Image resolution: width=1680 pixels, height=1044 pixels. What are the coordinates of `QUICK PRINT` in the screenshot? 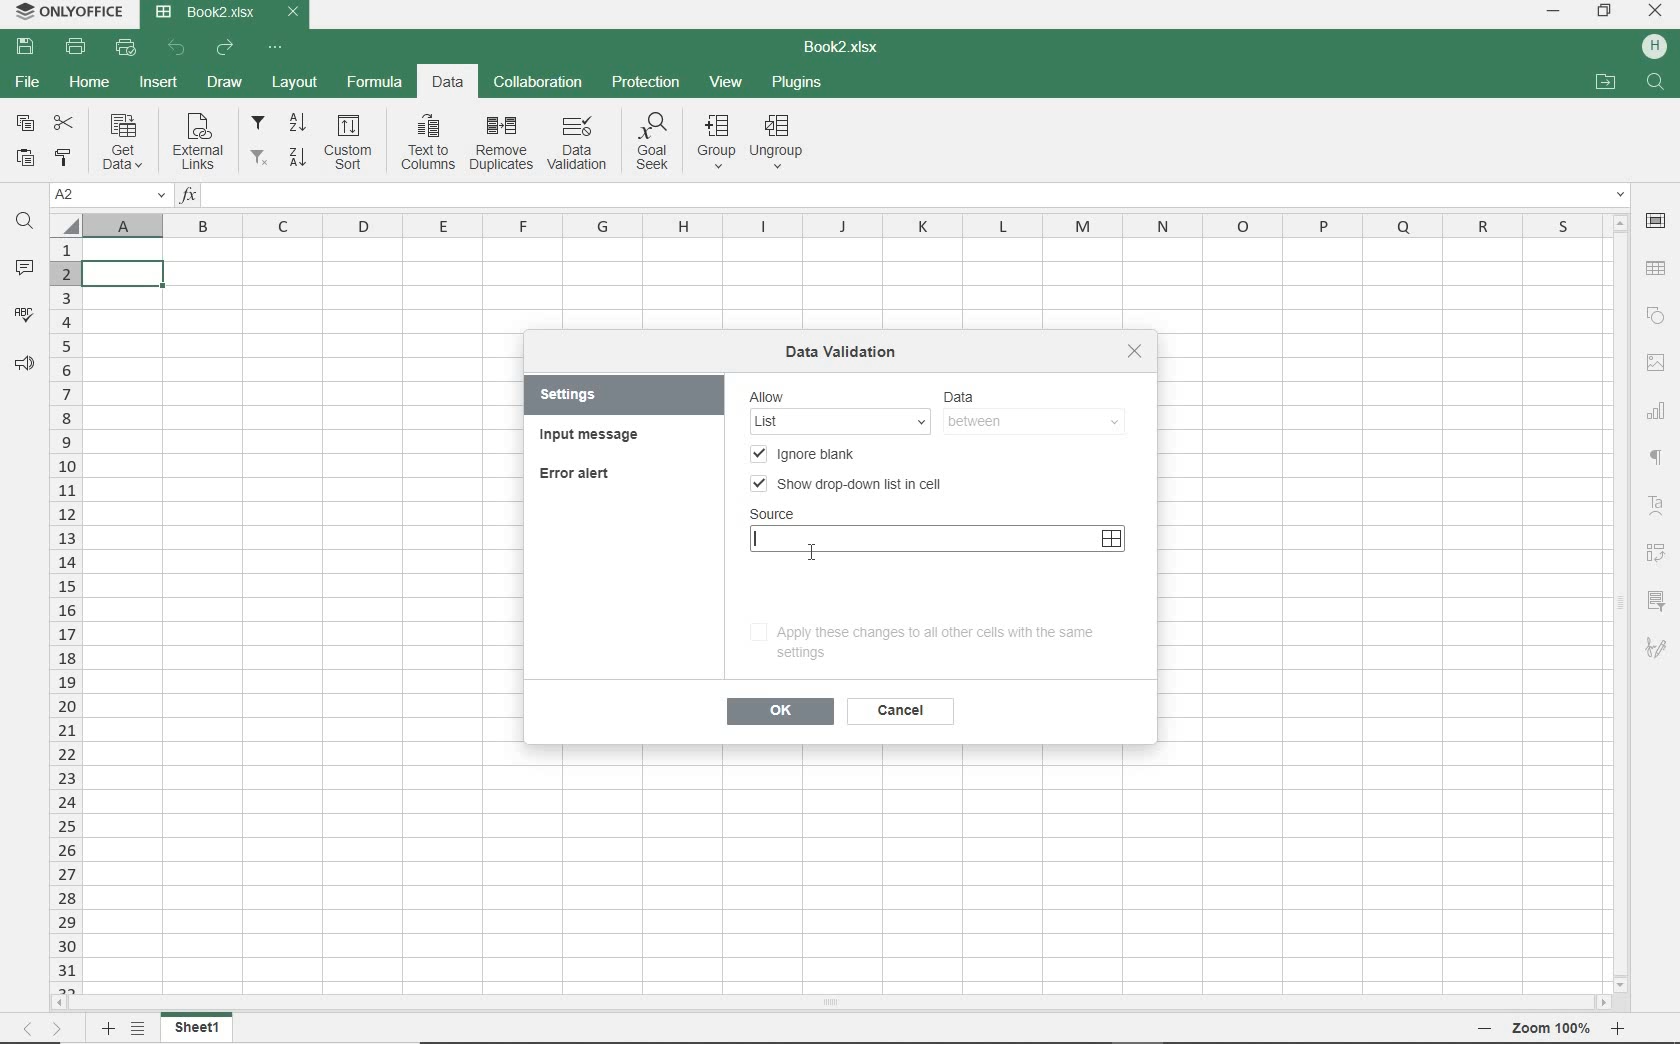 It's located at (123, 45).